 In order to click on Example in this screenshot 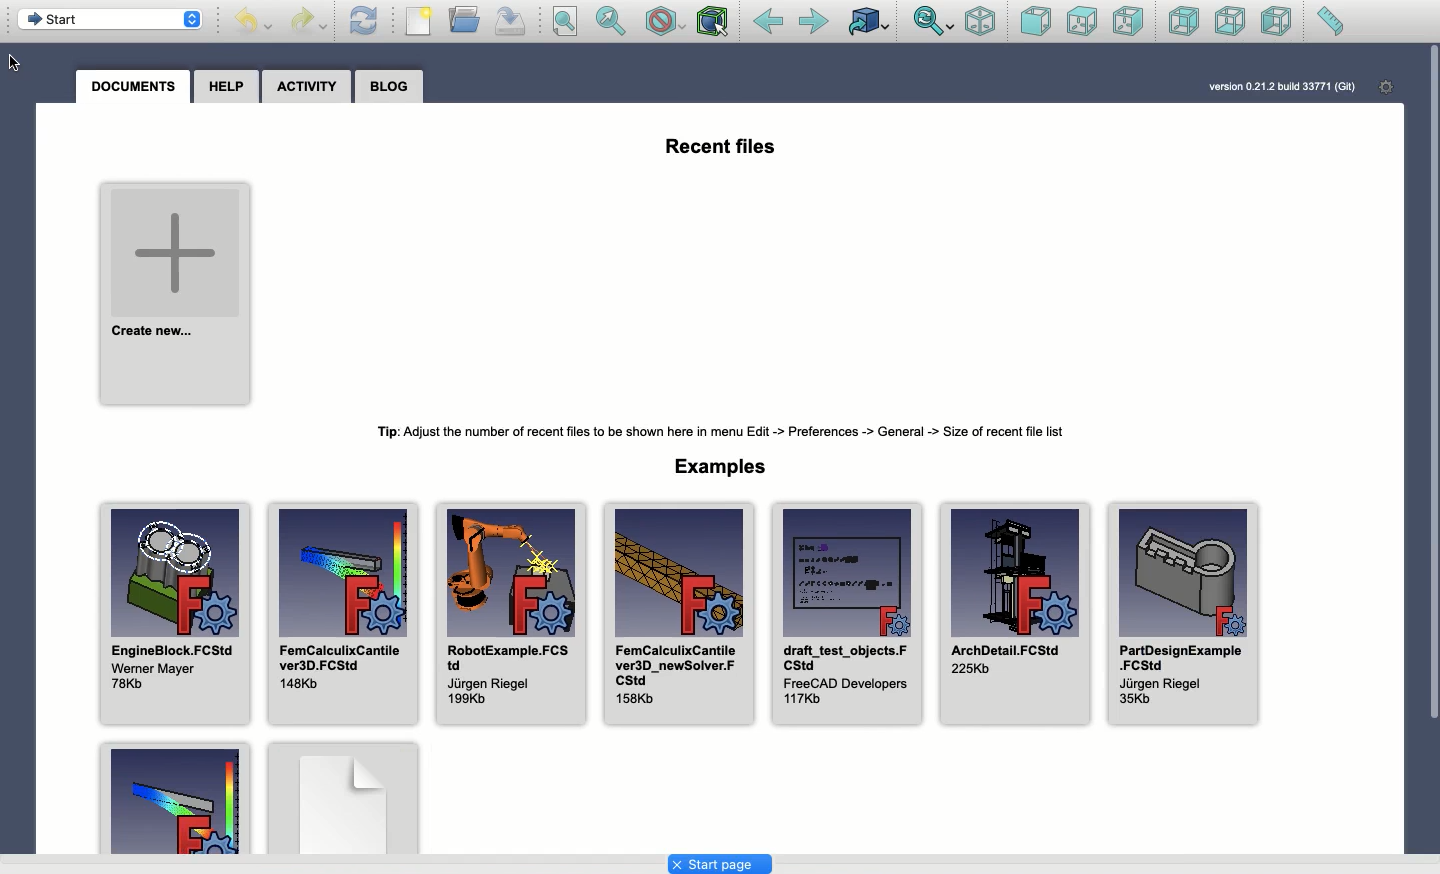, I will do `click(343, 800)`.